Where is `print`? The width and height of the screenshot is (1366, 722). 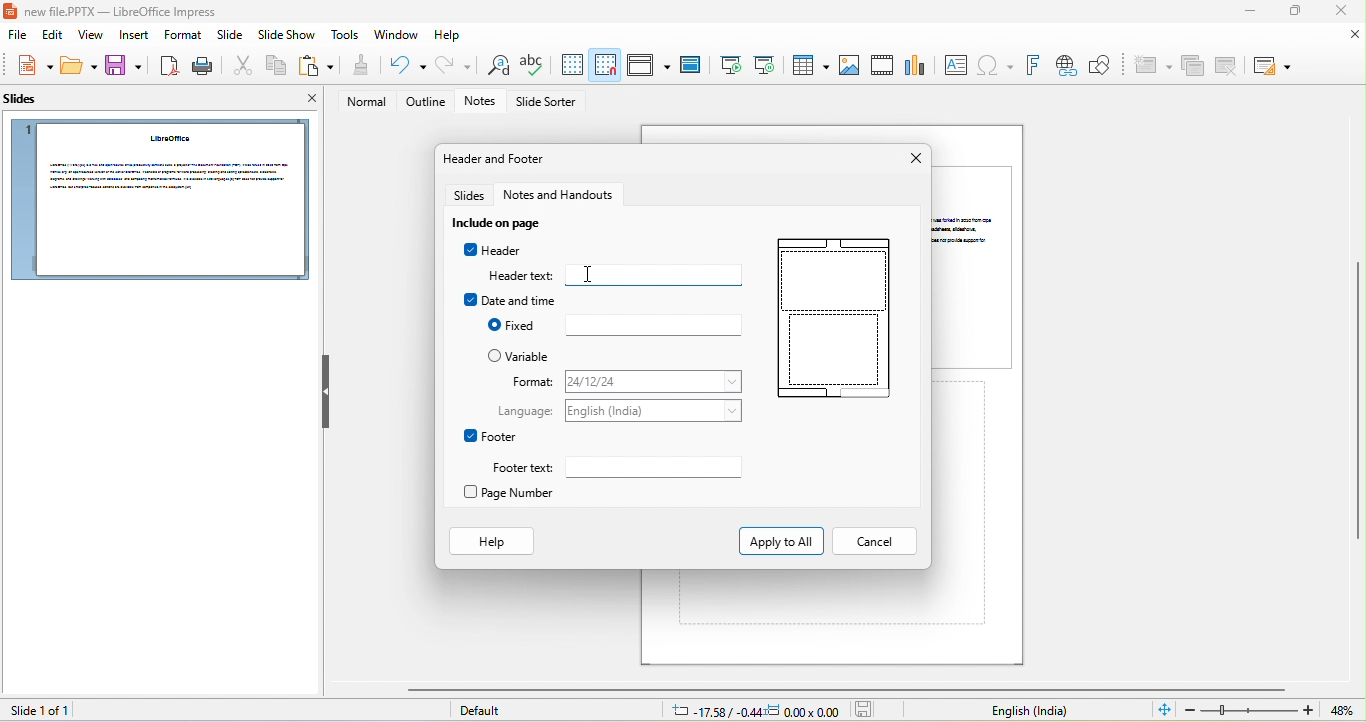 print is located at coordinates (201, 66).